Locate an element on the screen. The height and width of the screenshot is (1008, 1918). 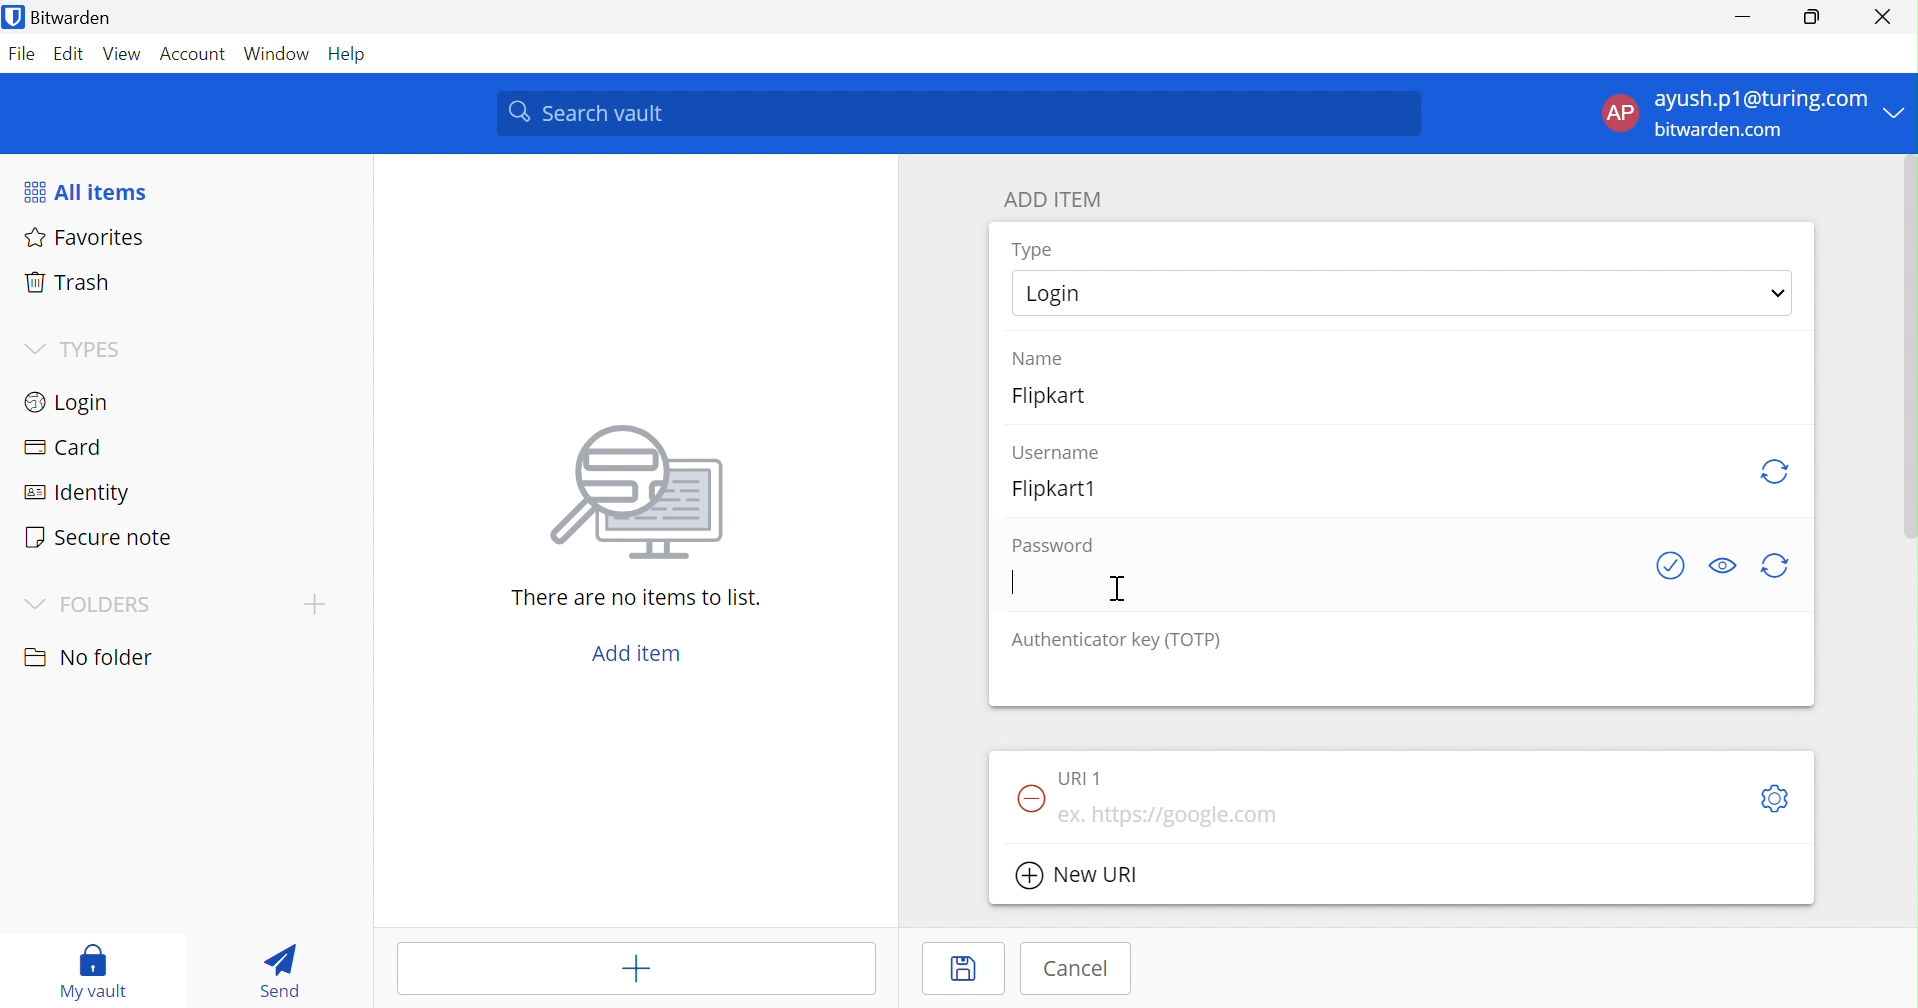
See if password has been exposed is located at coordinates (1671, 567).